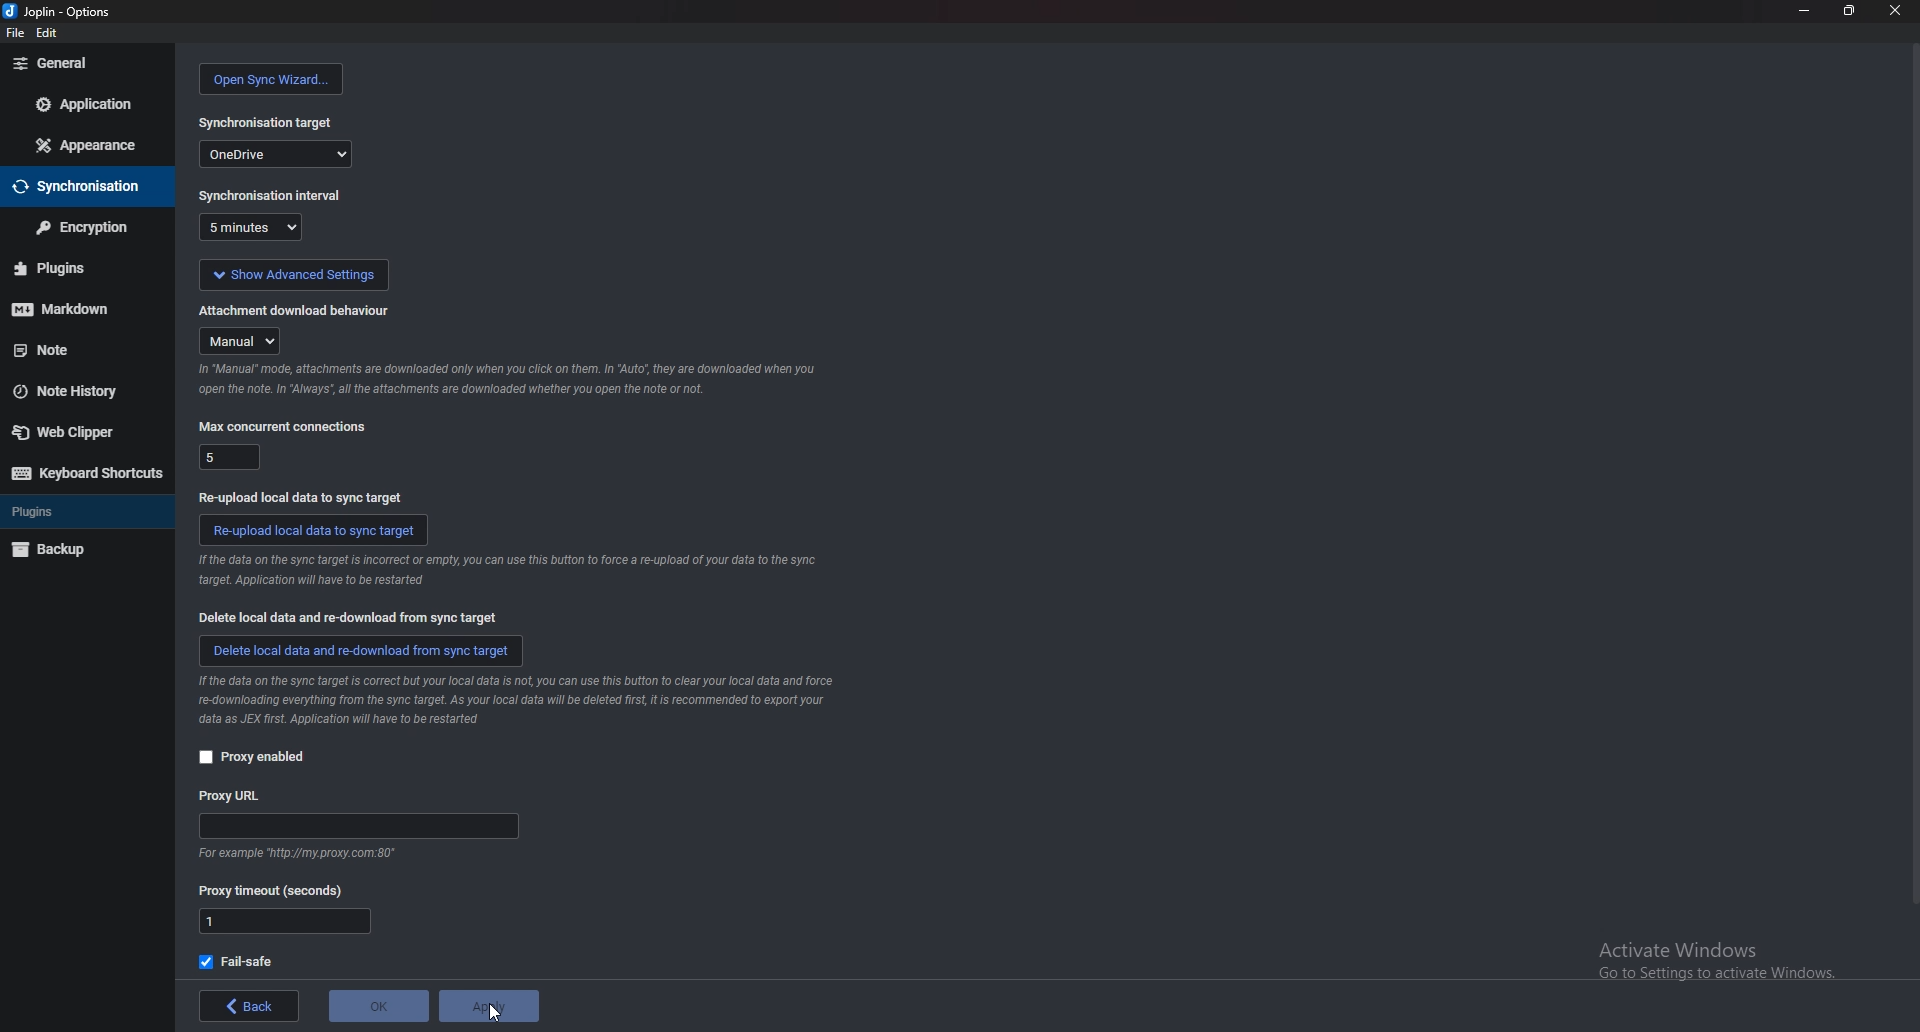 The image size is (1920, 1032). Describe the element at coordinates (73, 393) in the screenshot. I see `note history` at that location.